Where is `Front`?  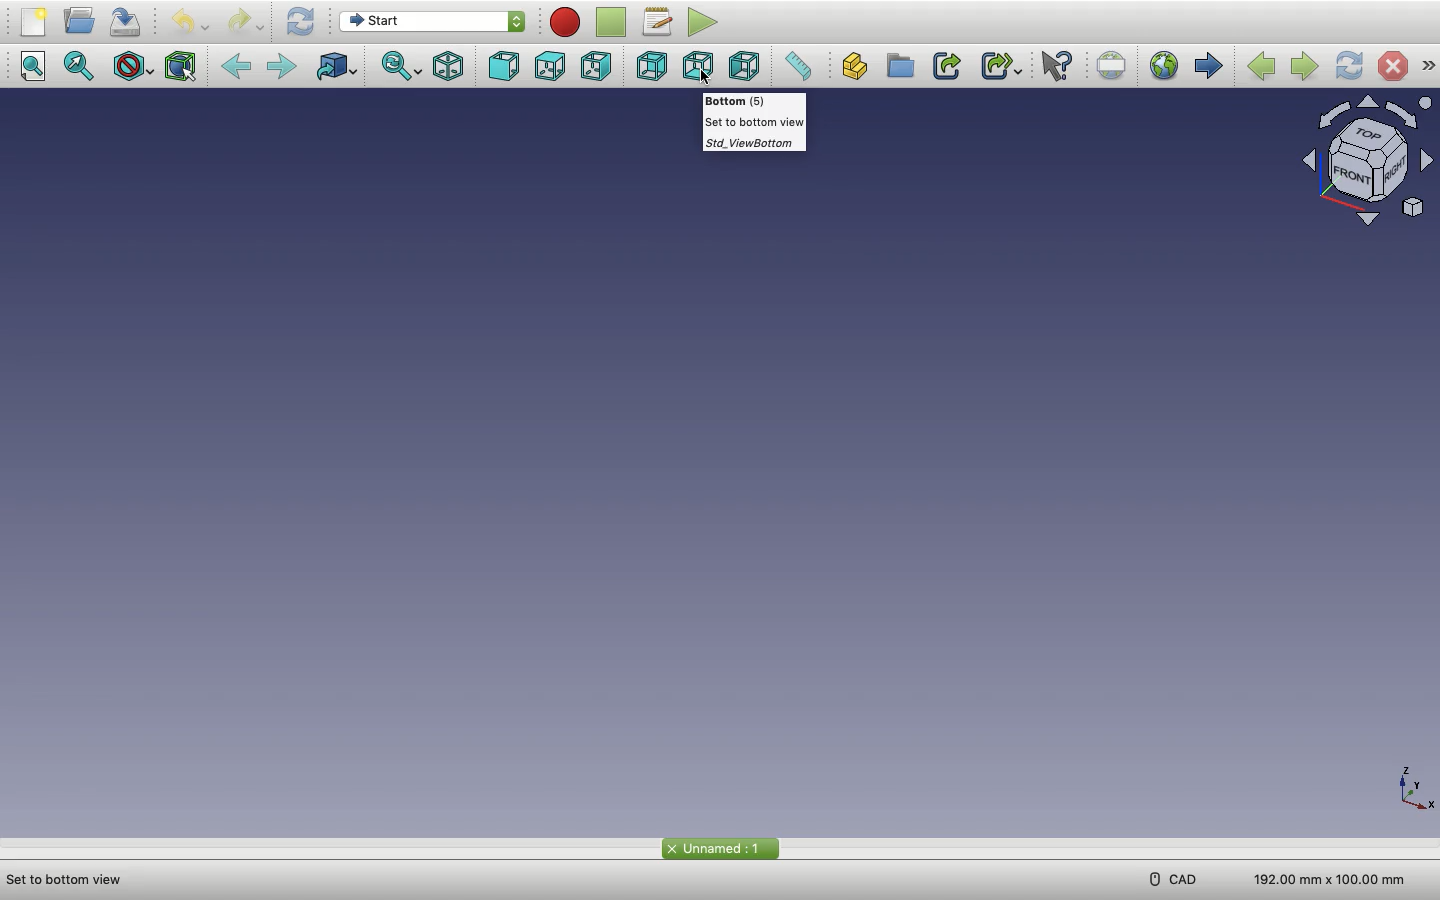 Front is located at coordinates (508, 67).